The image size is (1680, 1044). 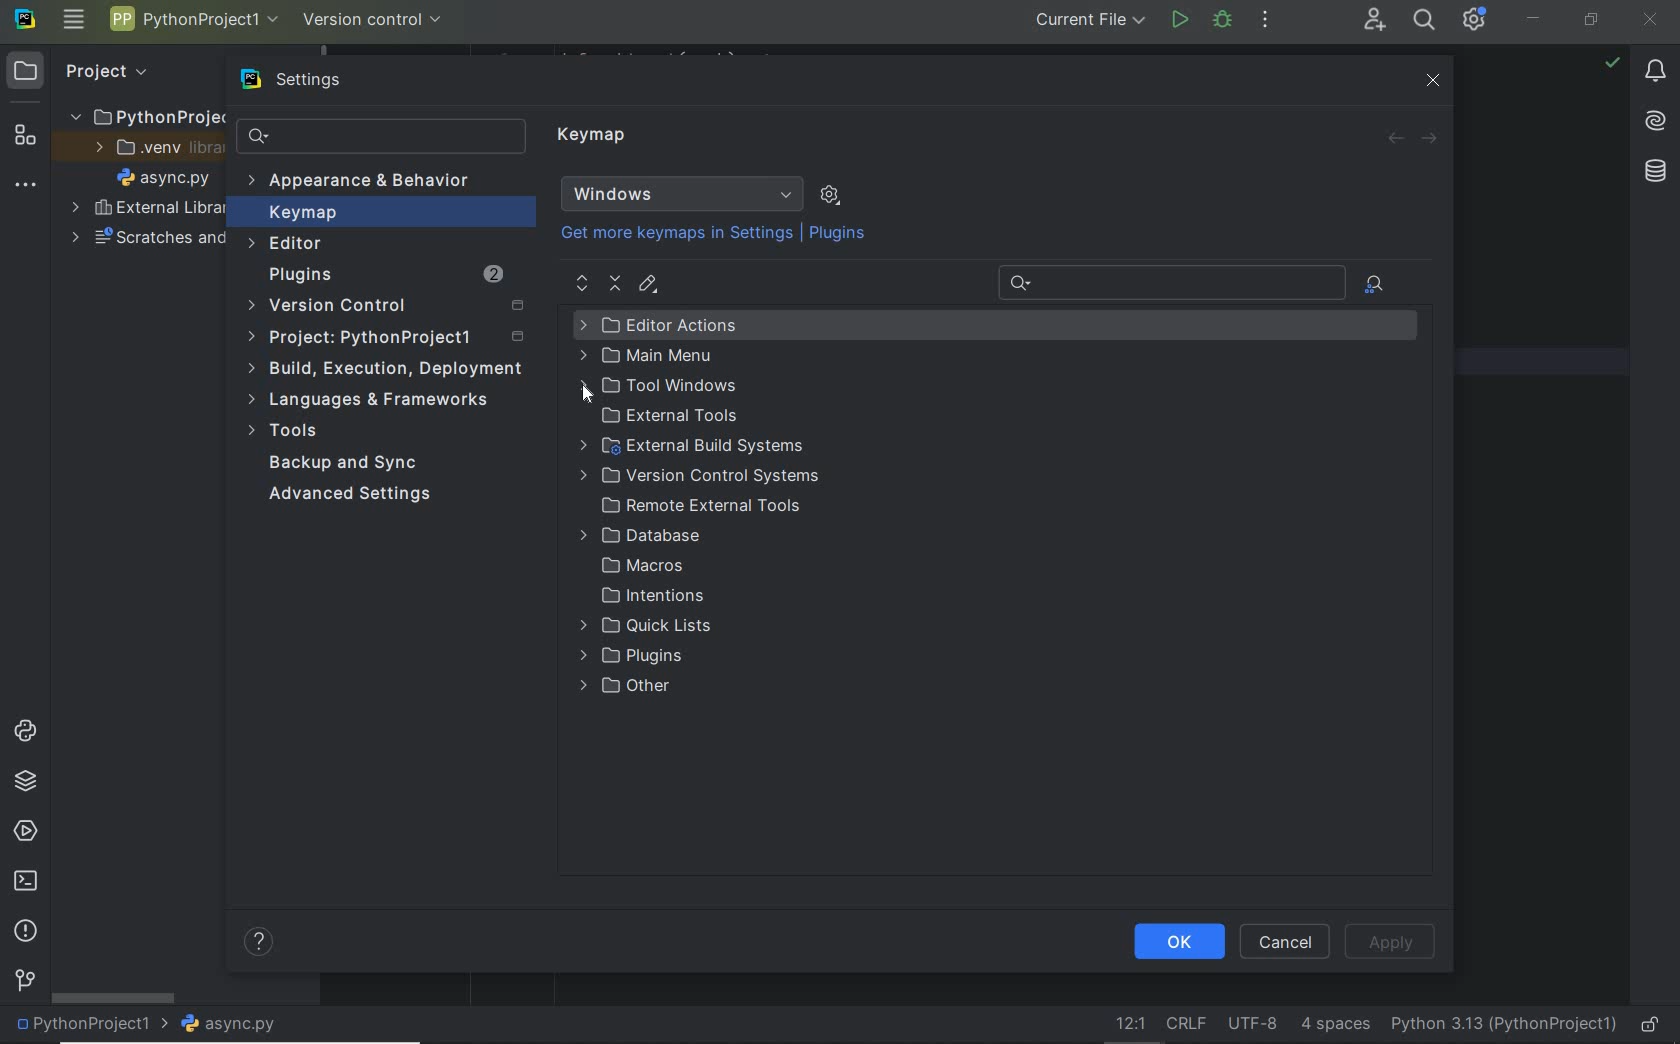 I want to click on external build systems, so click(x=690, y=447).